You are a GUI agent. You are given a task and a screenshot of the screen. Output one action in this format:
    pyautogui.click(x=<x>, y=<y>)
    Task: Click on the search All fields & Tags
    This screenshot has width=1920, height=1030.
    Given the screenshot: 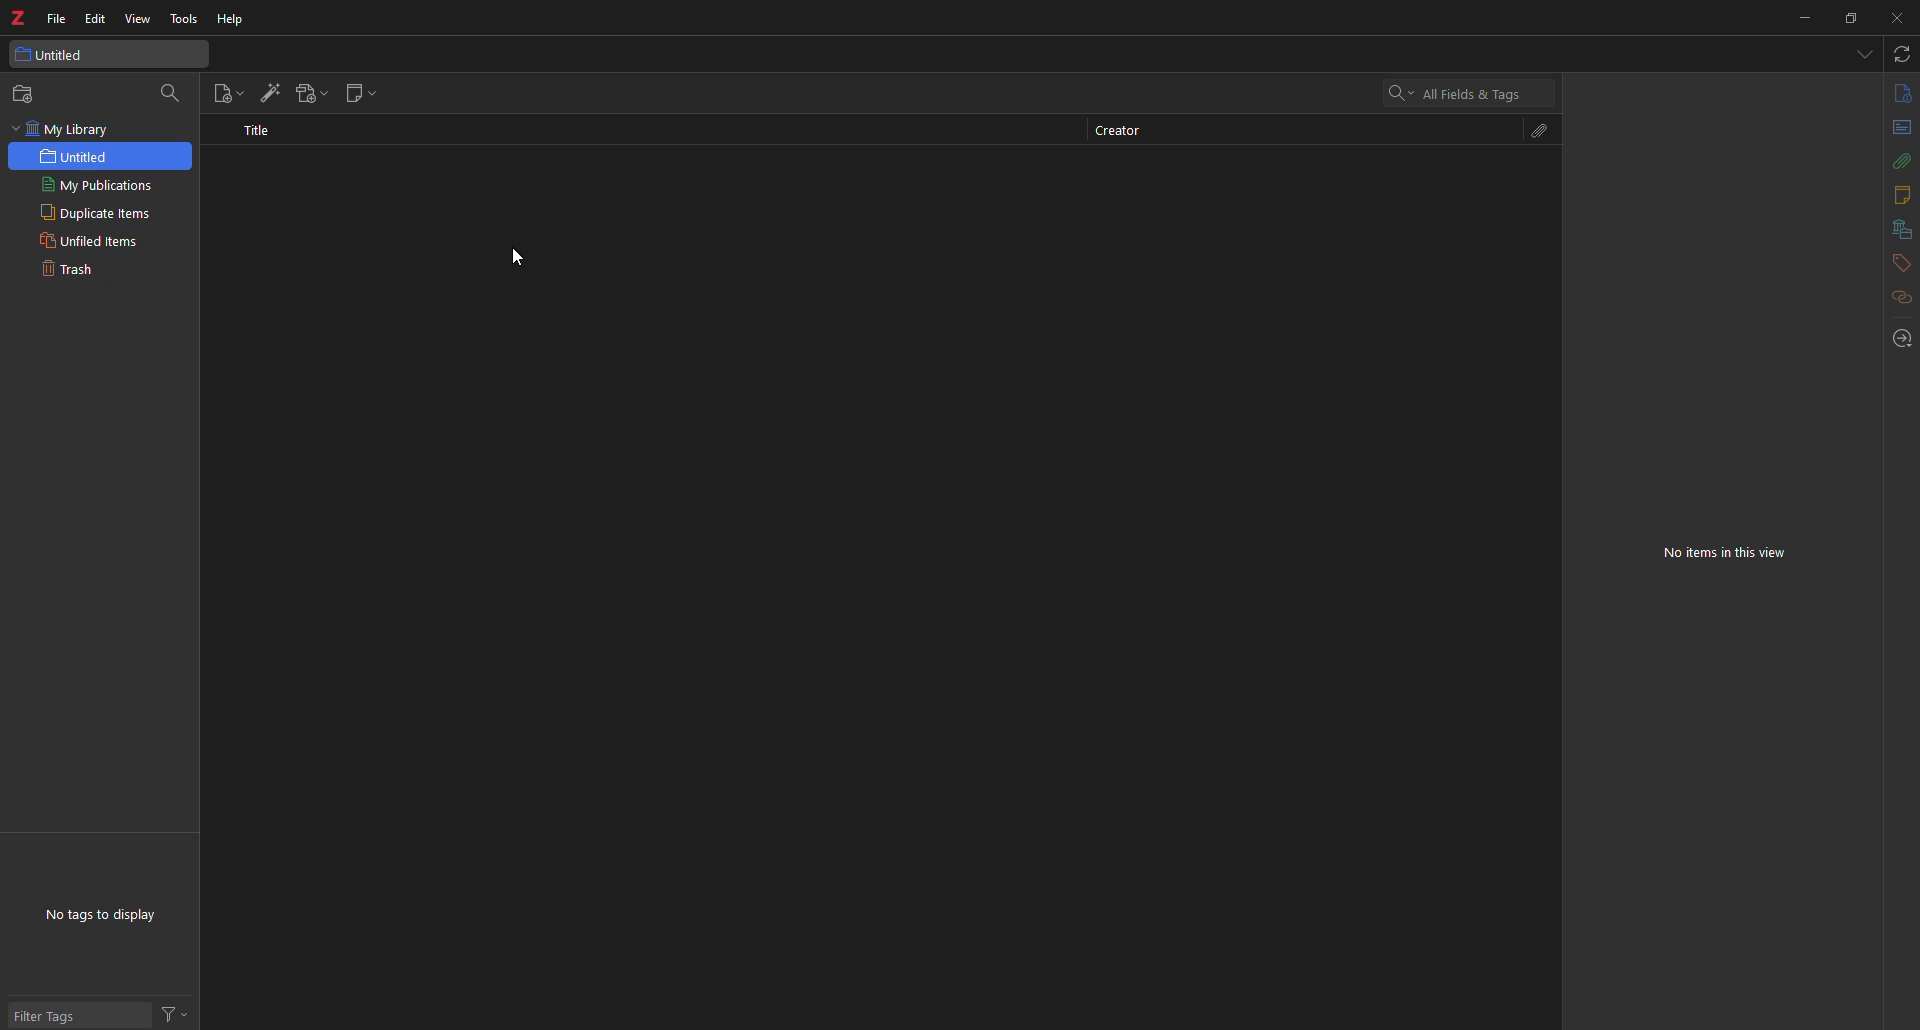 What is the action you would take?
    pyautogui.click(x=1465, y=93)
    